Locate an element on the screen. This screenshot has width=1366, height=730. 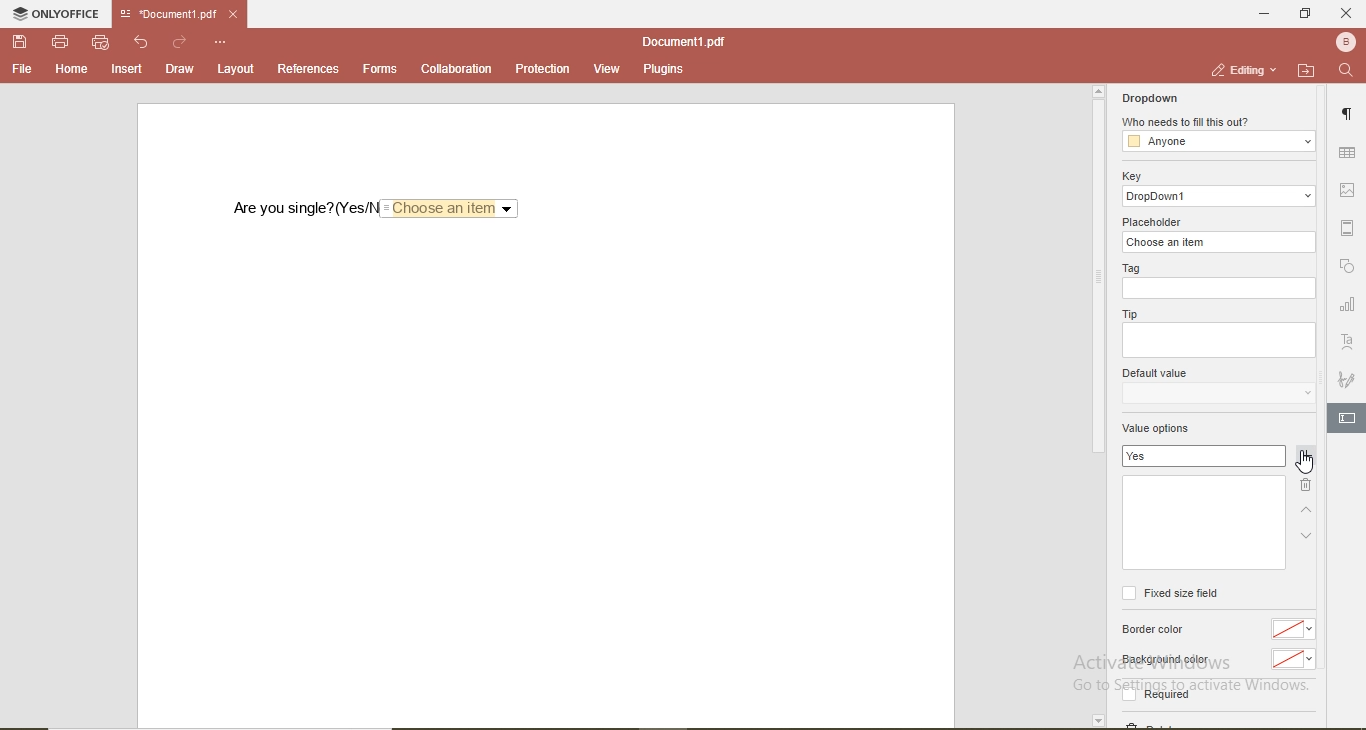
No color is located at coordinates (1292, 660).